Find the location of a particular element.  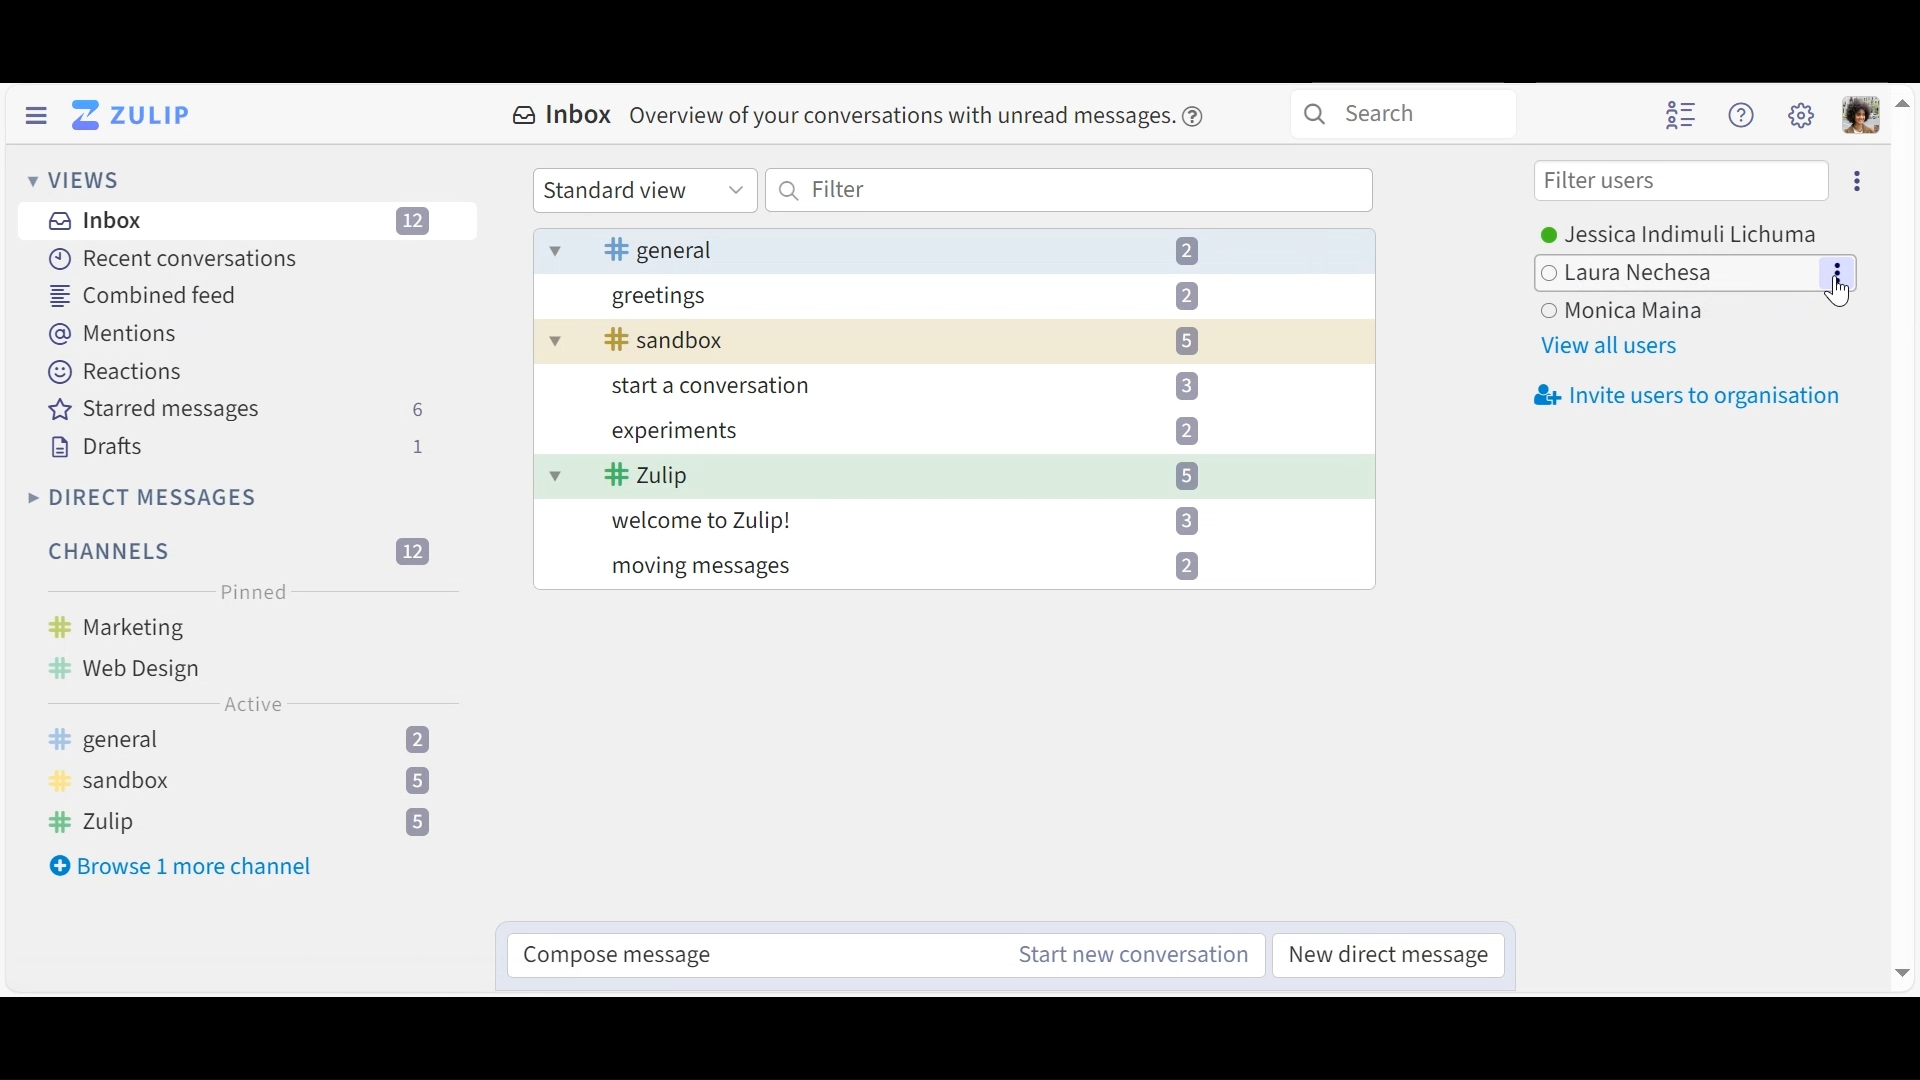

Filter users is located at coordinates (1679, 182).